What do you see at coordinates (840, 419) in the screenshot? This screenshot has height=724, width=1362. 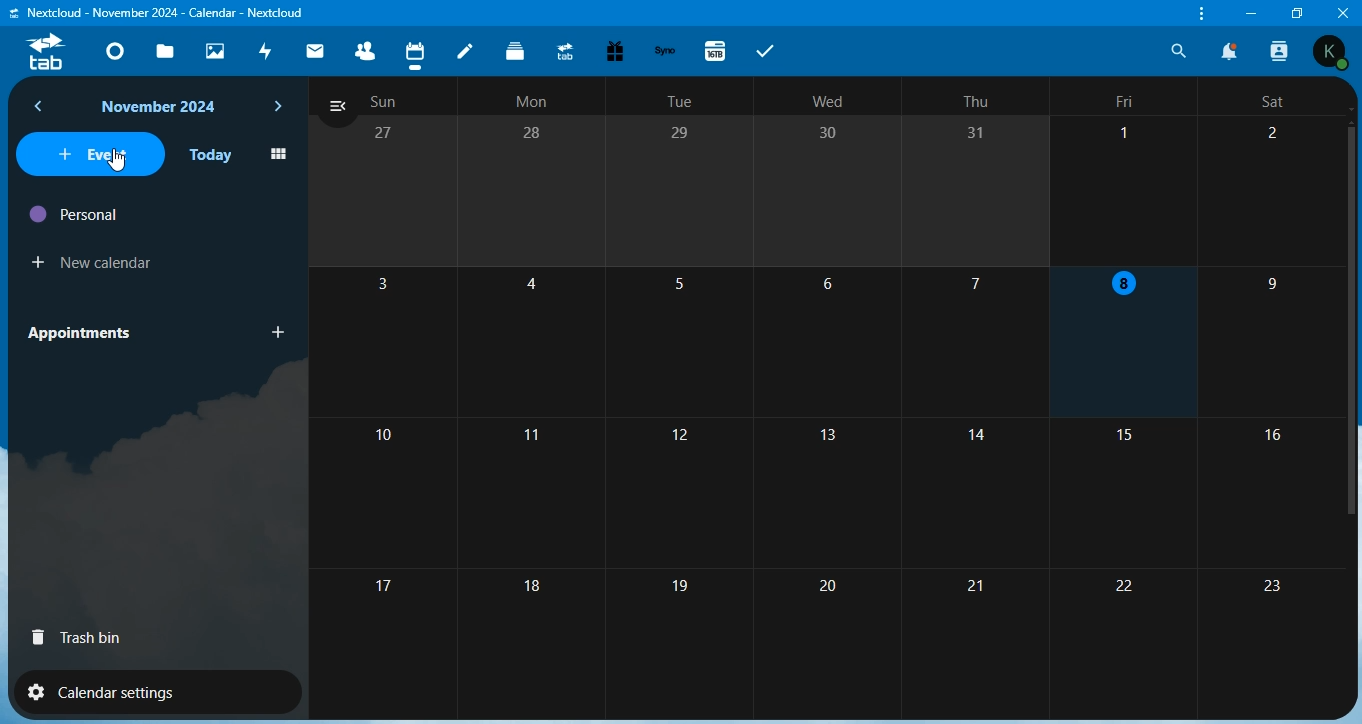 I see `number` at bounding box center [840, 419].